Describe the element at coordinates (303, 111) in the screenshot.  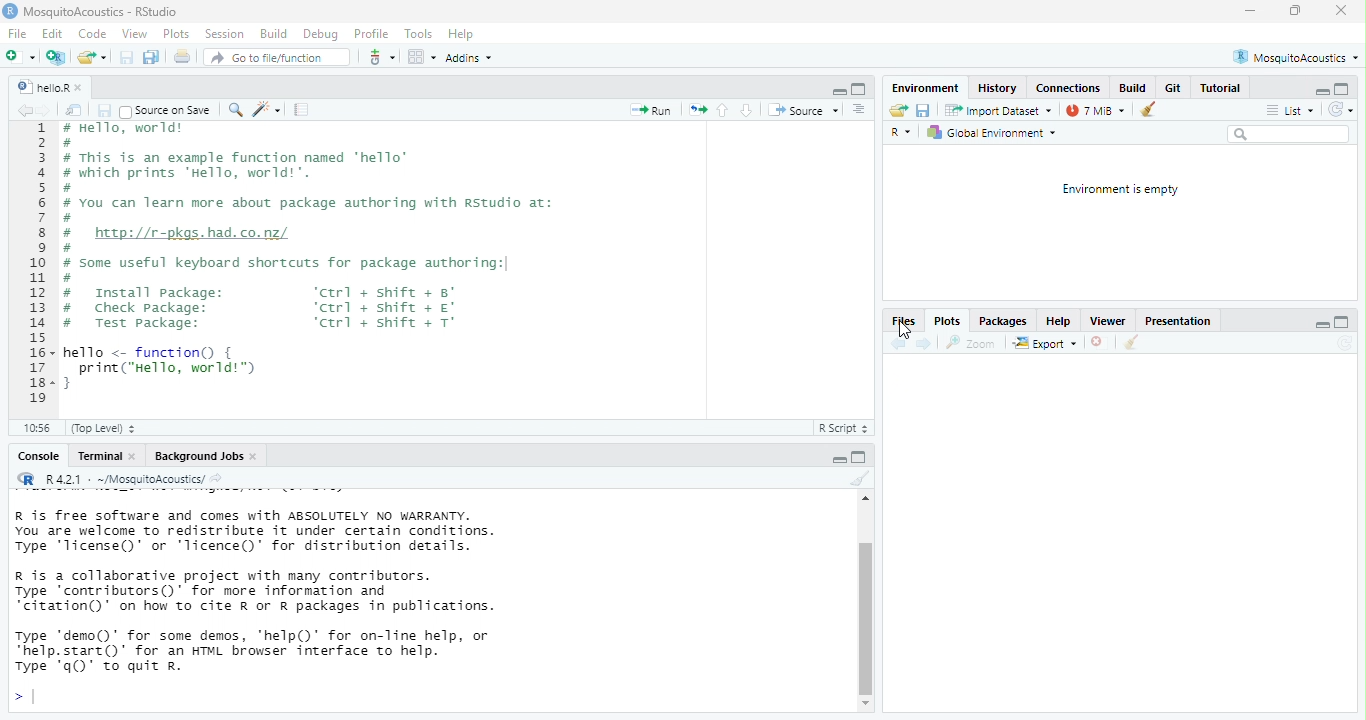
I see `compile report` at that location.